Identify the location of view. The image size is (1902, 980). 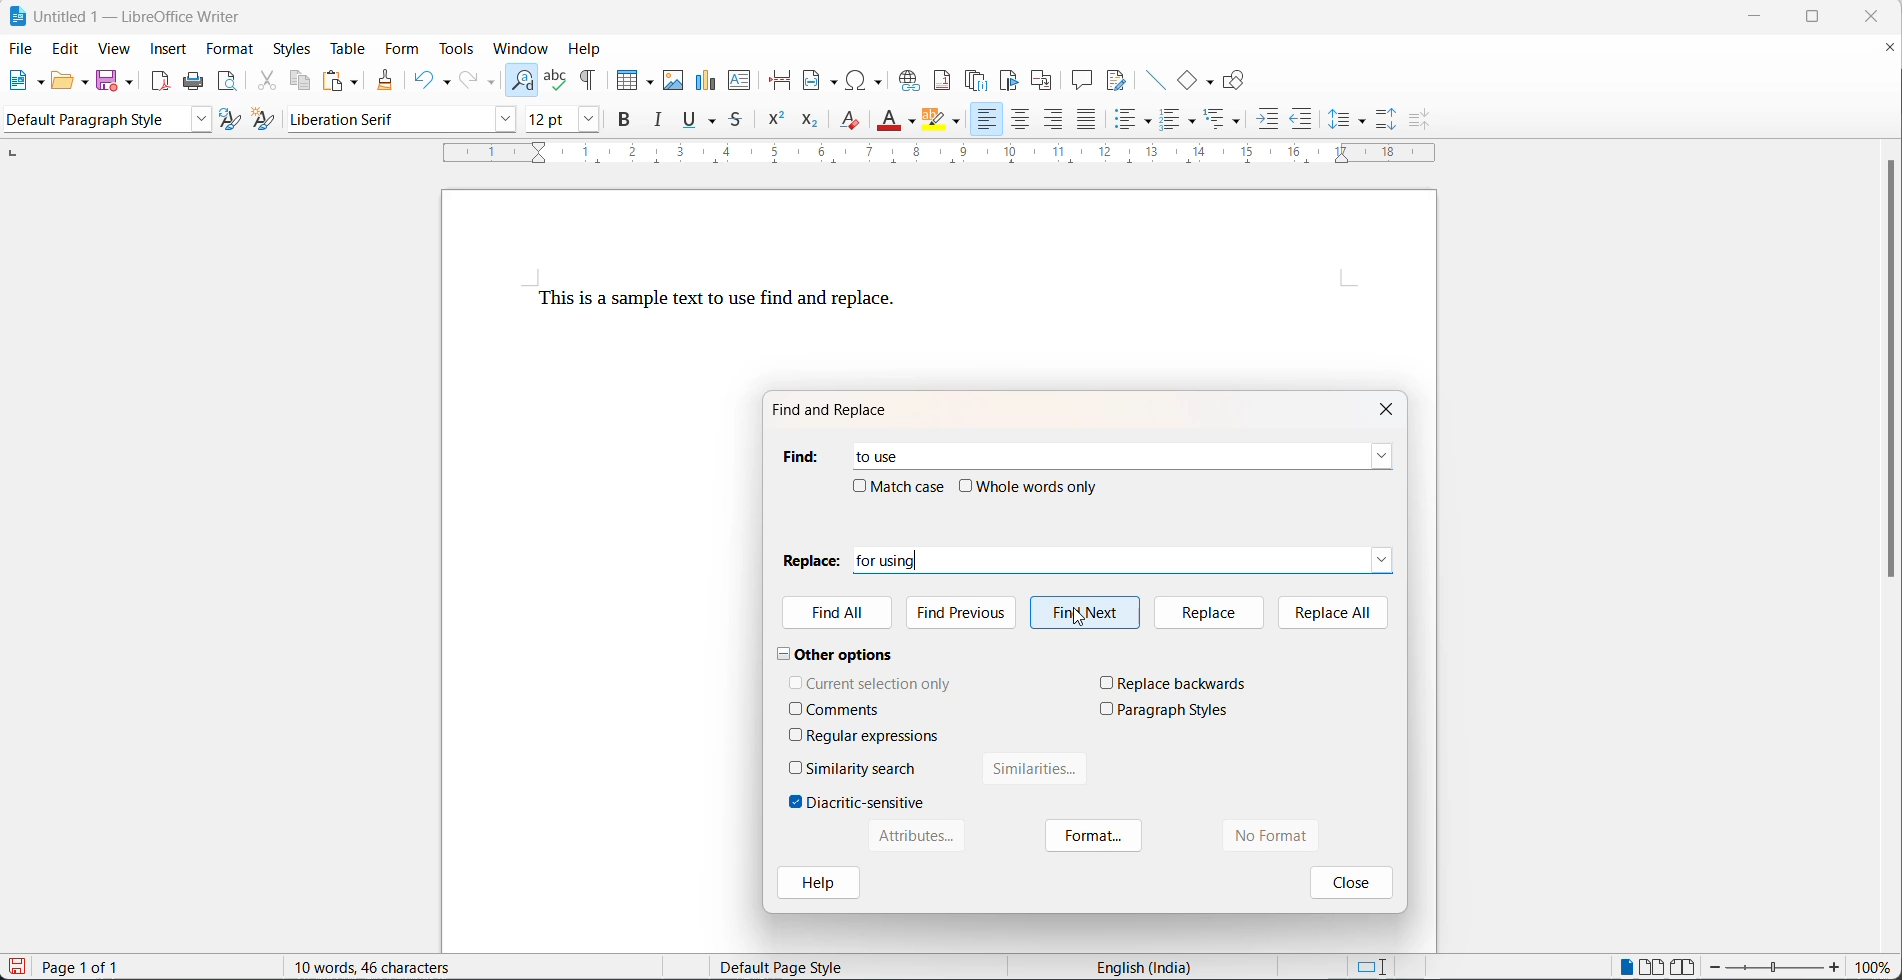
(114, 50).